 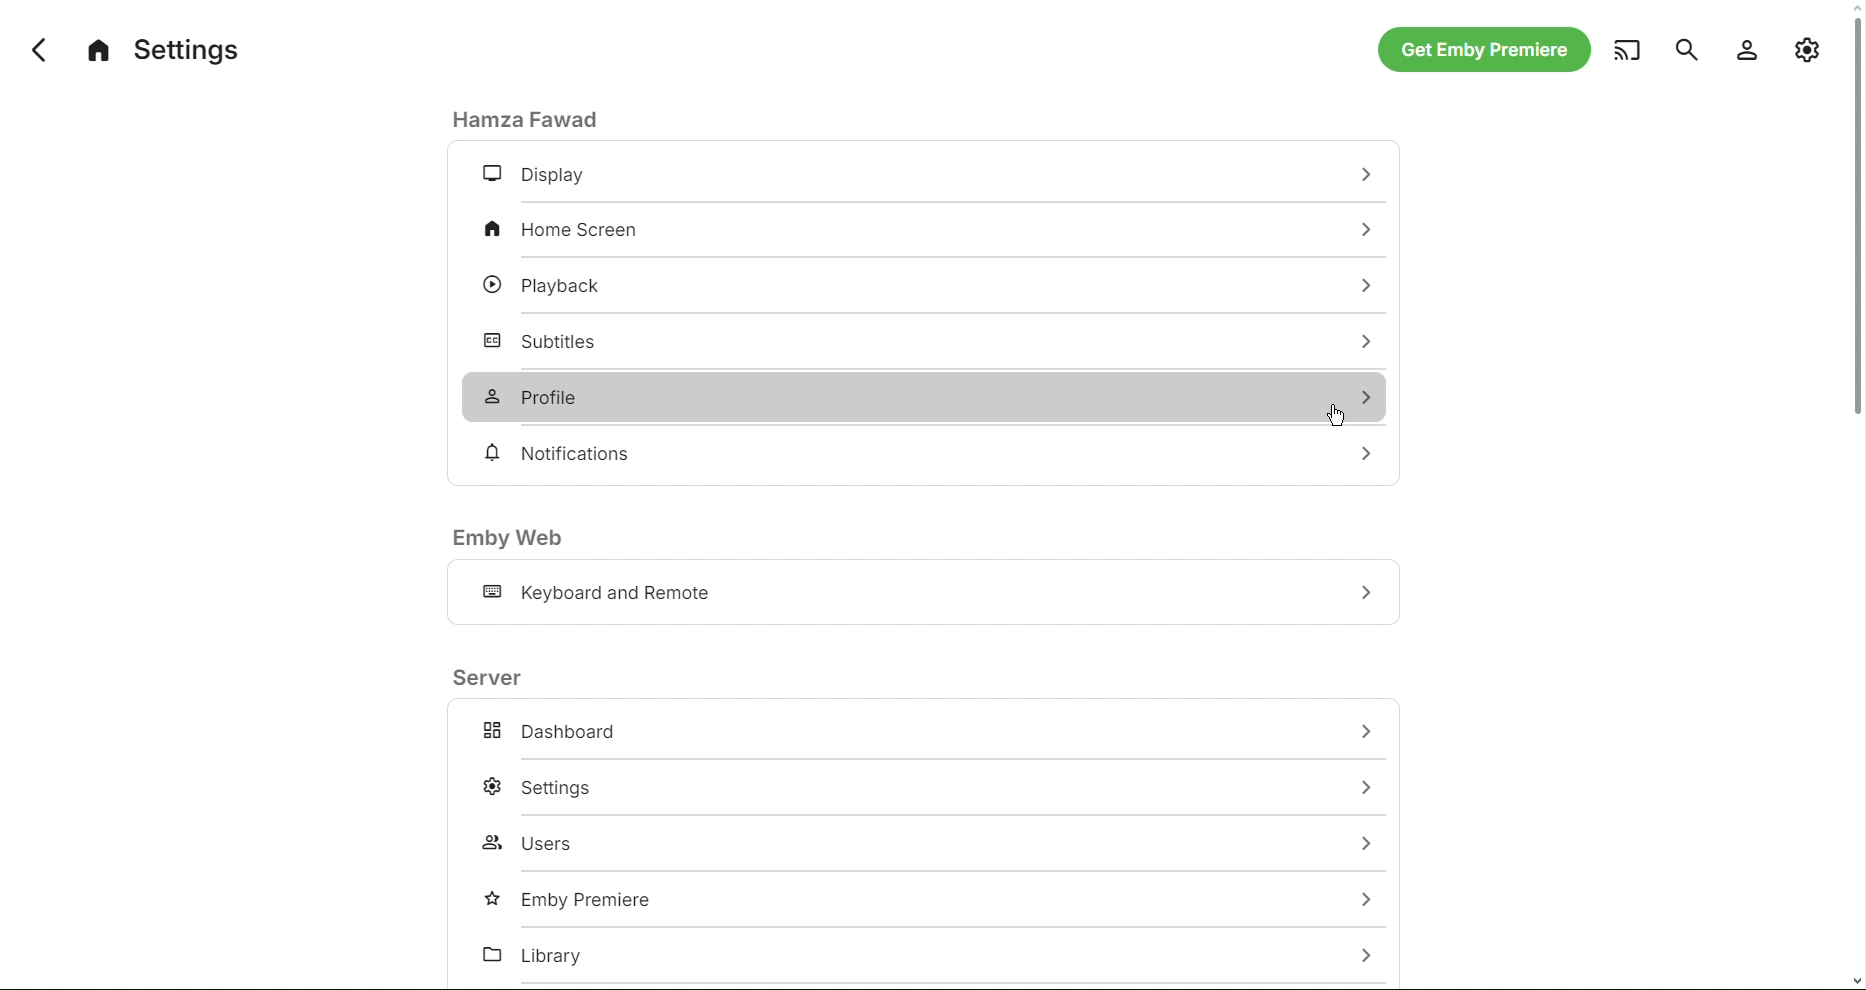 What do you see at coordinates (543, 955) in the screenshot?
I see `Library` at bounding box center [543, 955].